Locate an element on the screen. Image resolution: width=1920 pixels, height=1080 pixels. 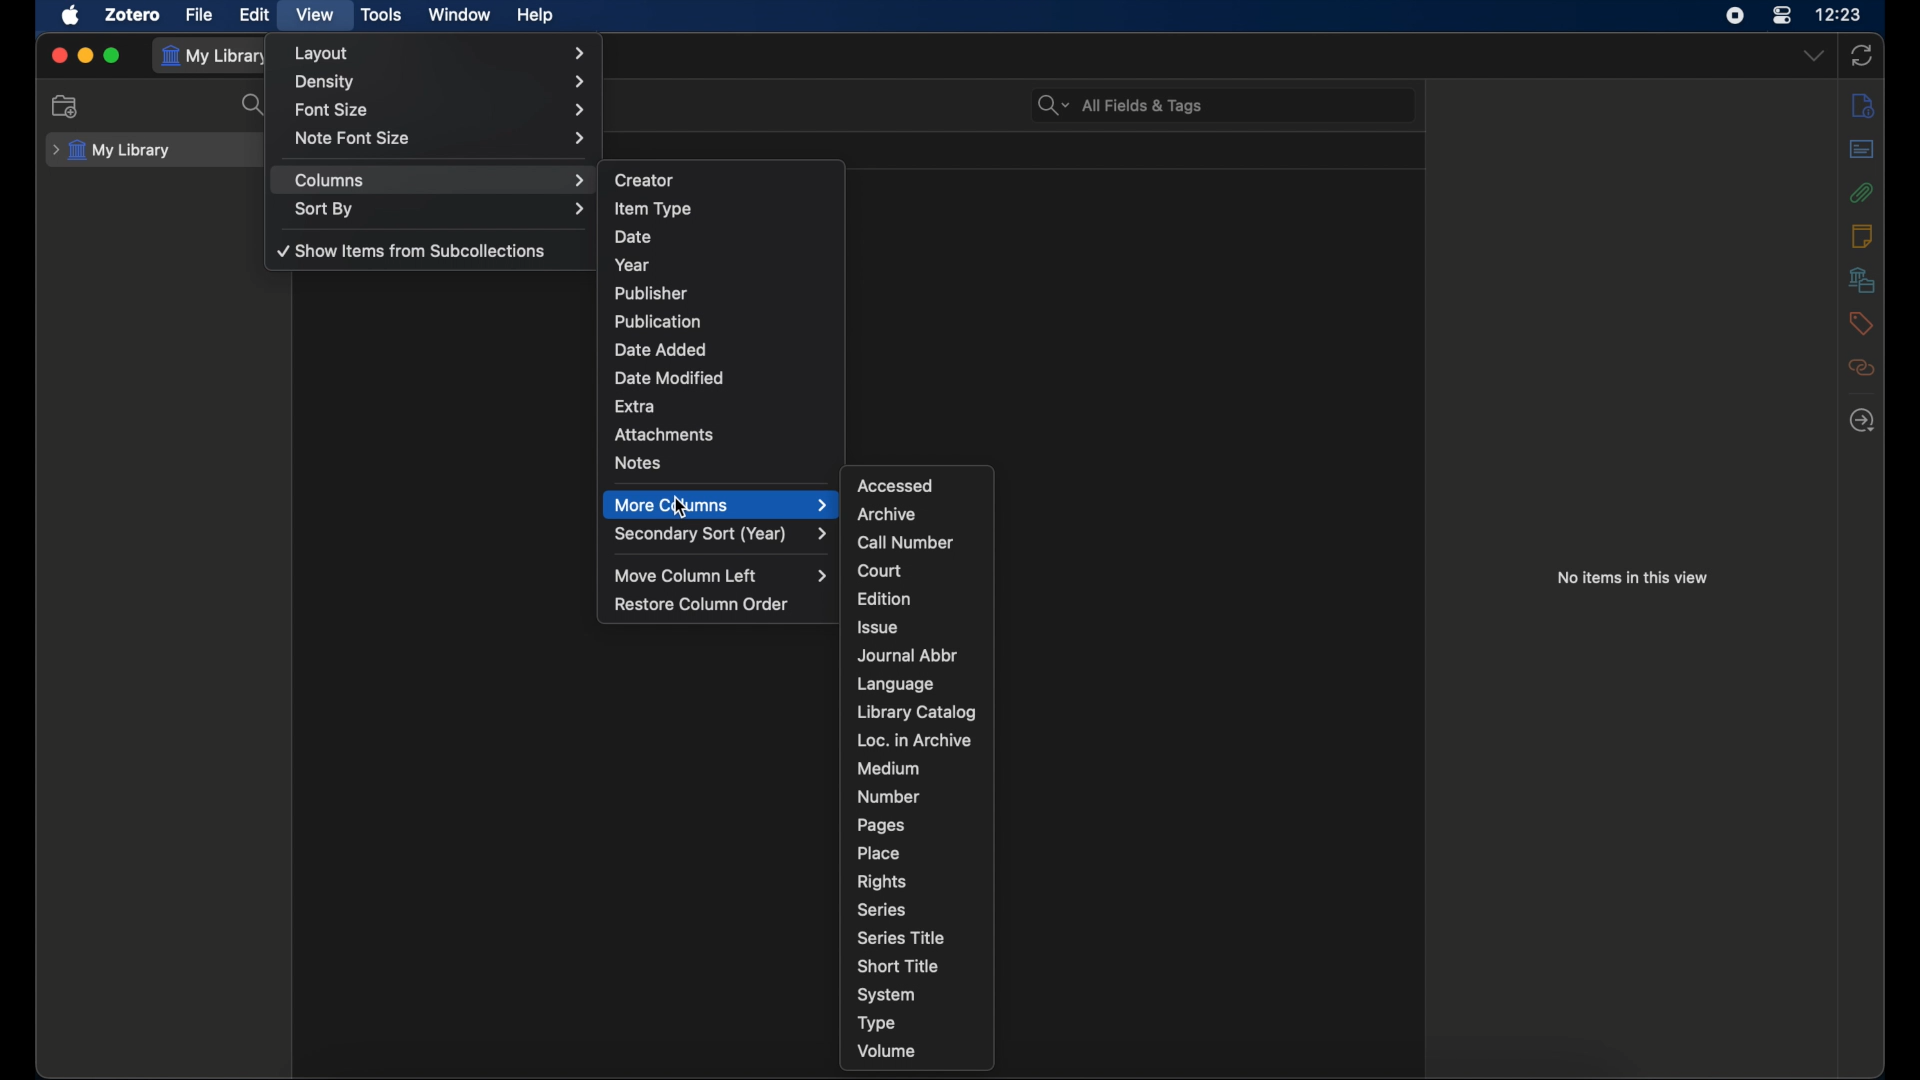
type is located at coordinates (877, 1024).